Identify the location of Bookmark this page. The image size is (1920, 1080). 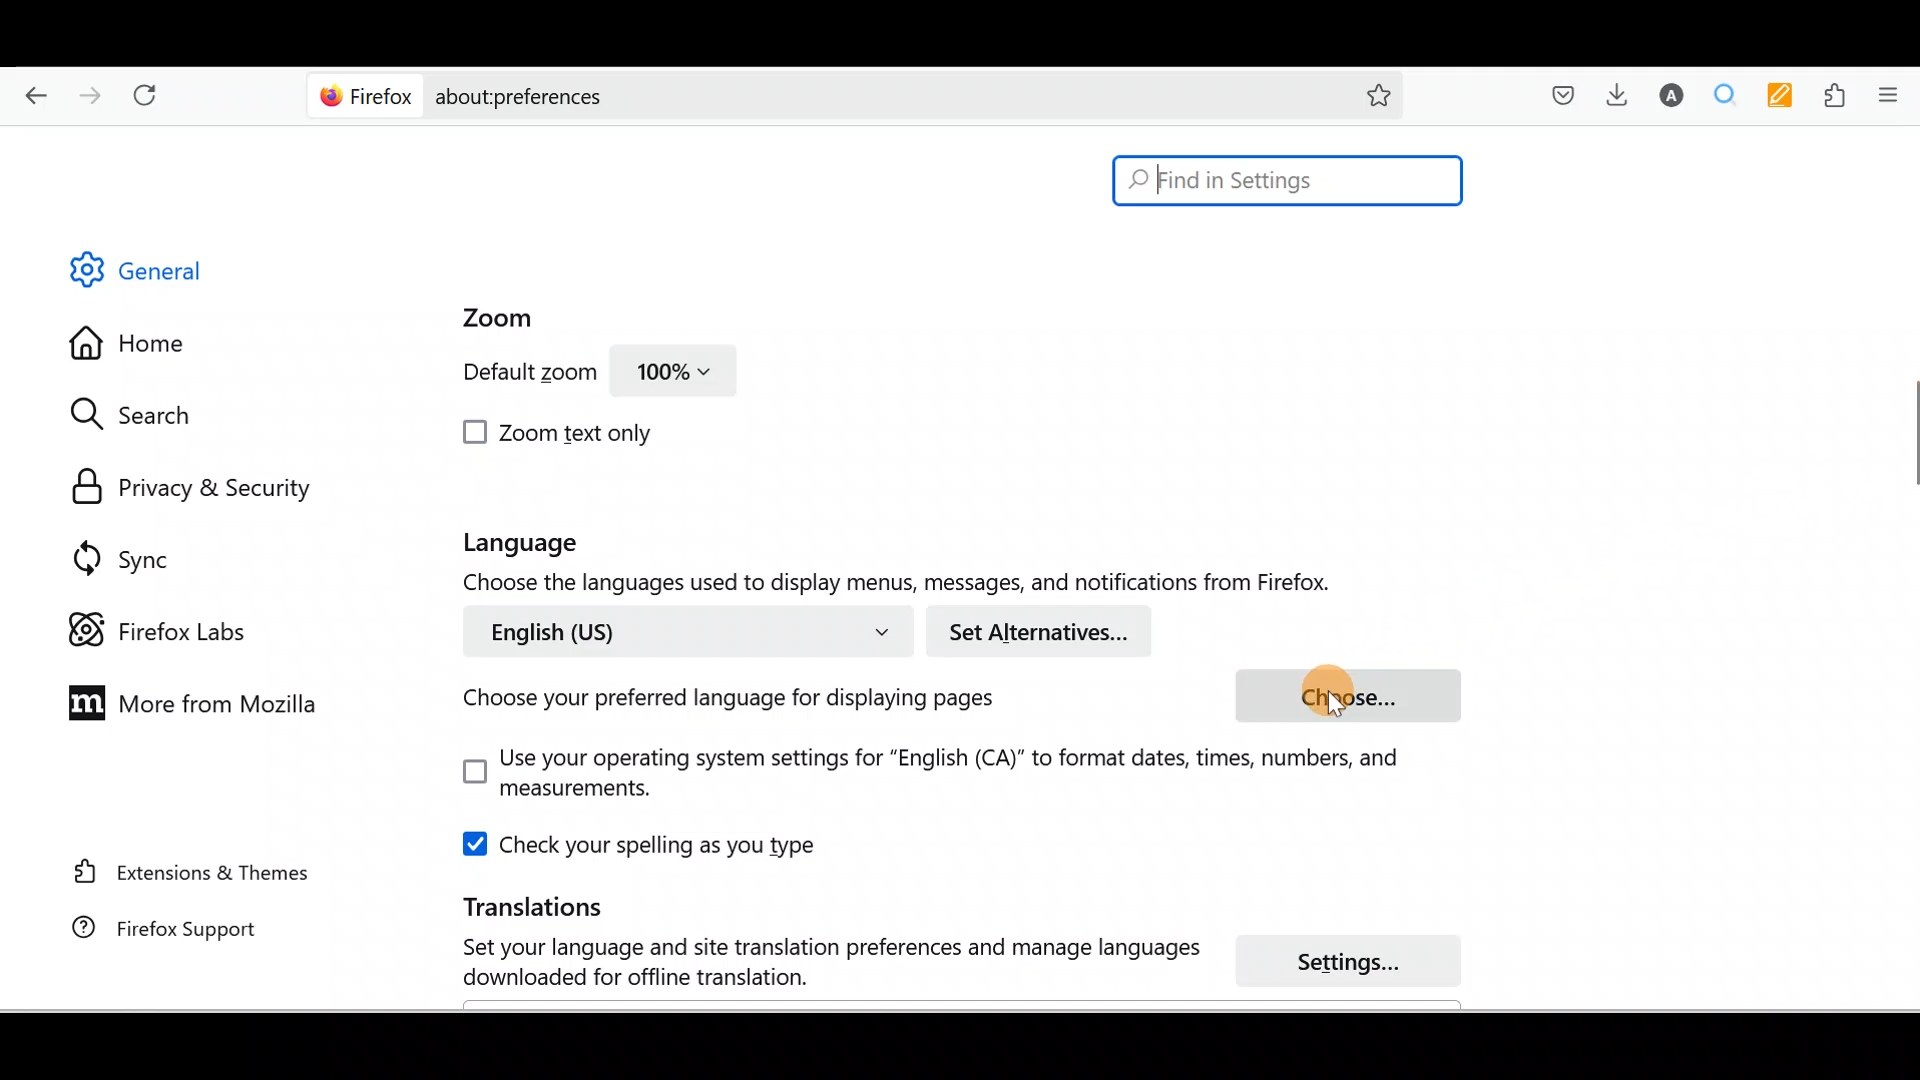
(1363, 94).